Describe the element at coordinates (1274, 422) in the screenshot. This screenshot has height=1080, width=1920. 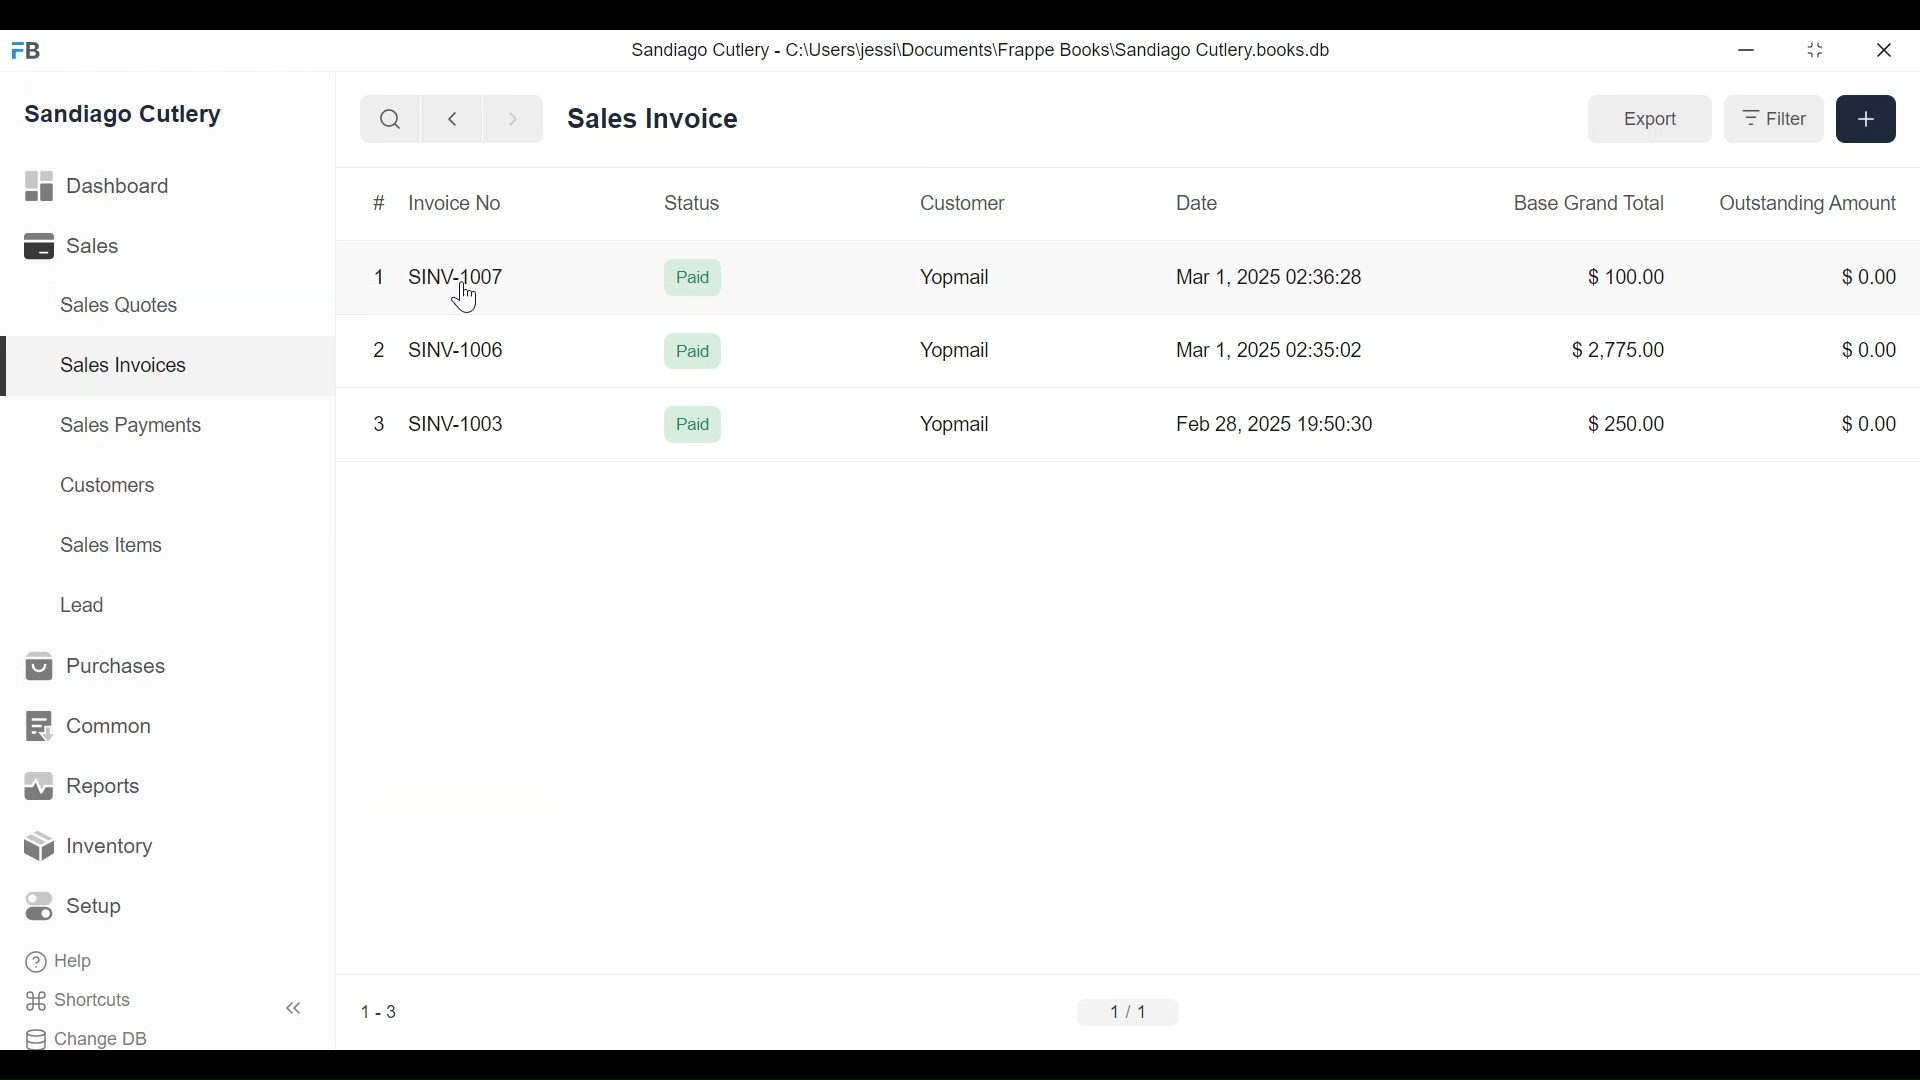
I see `Feb 28, 2025 19:50:30` at that location.